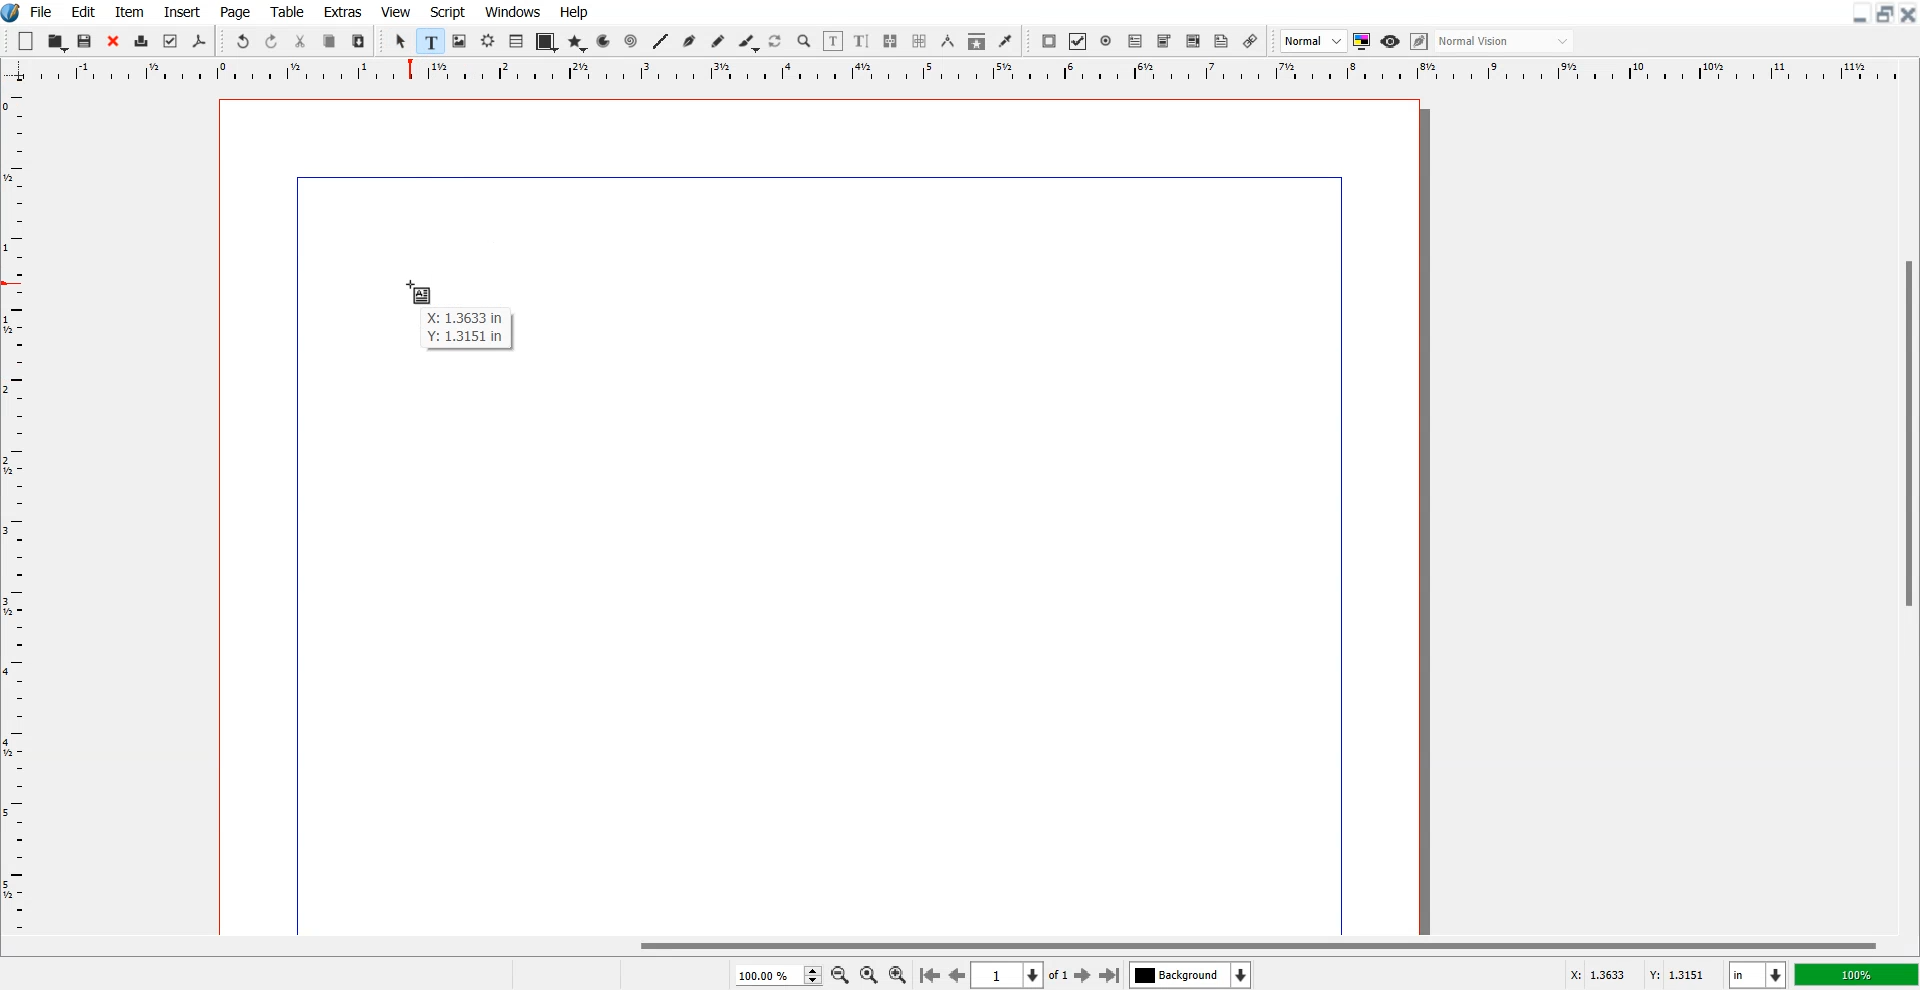 The width and height of the screenshot is (1920, 990). Describe the element at coordinates (1858, 974) in the screenshot. I see `100%` at that location.